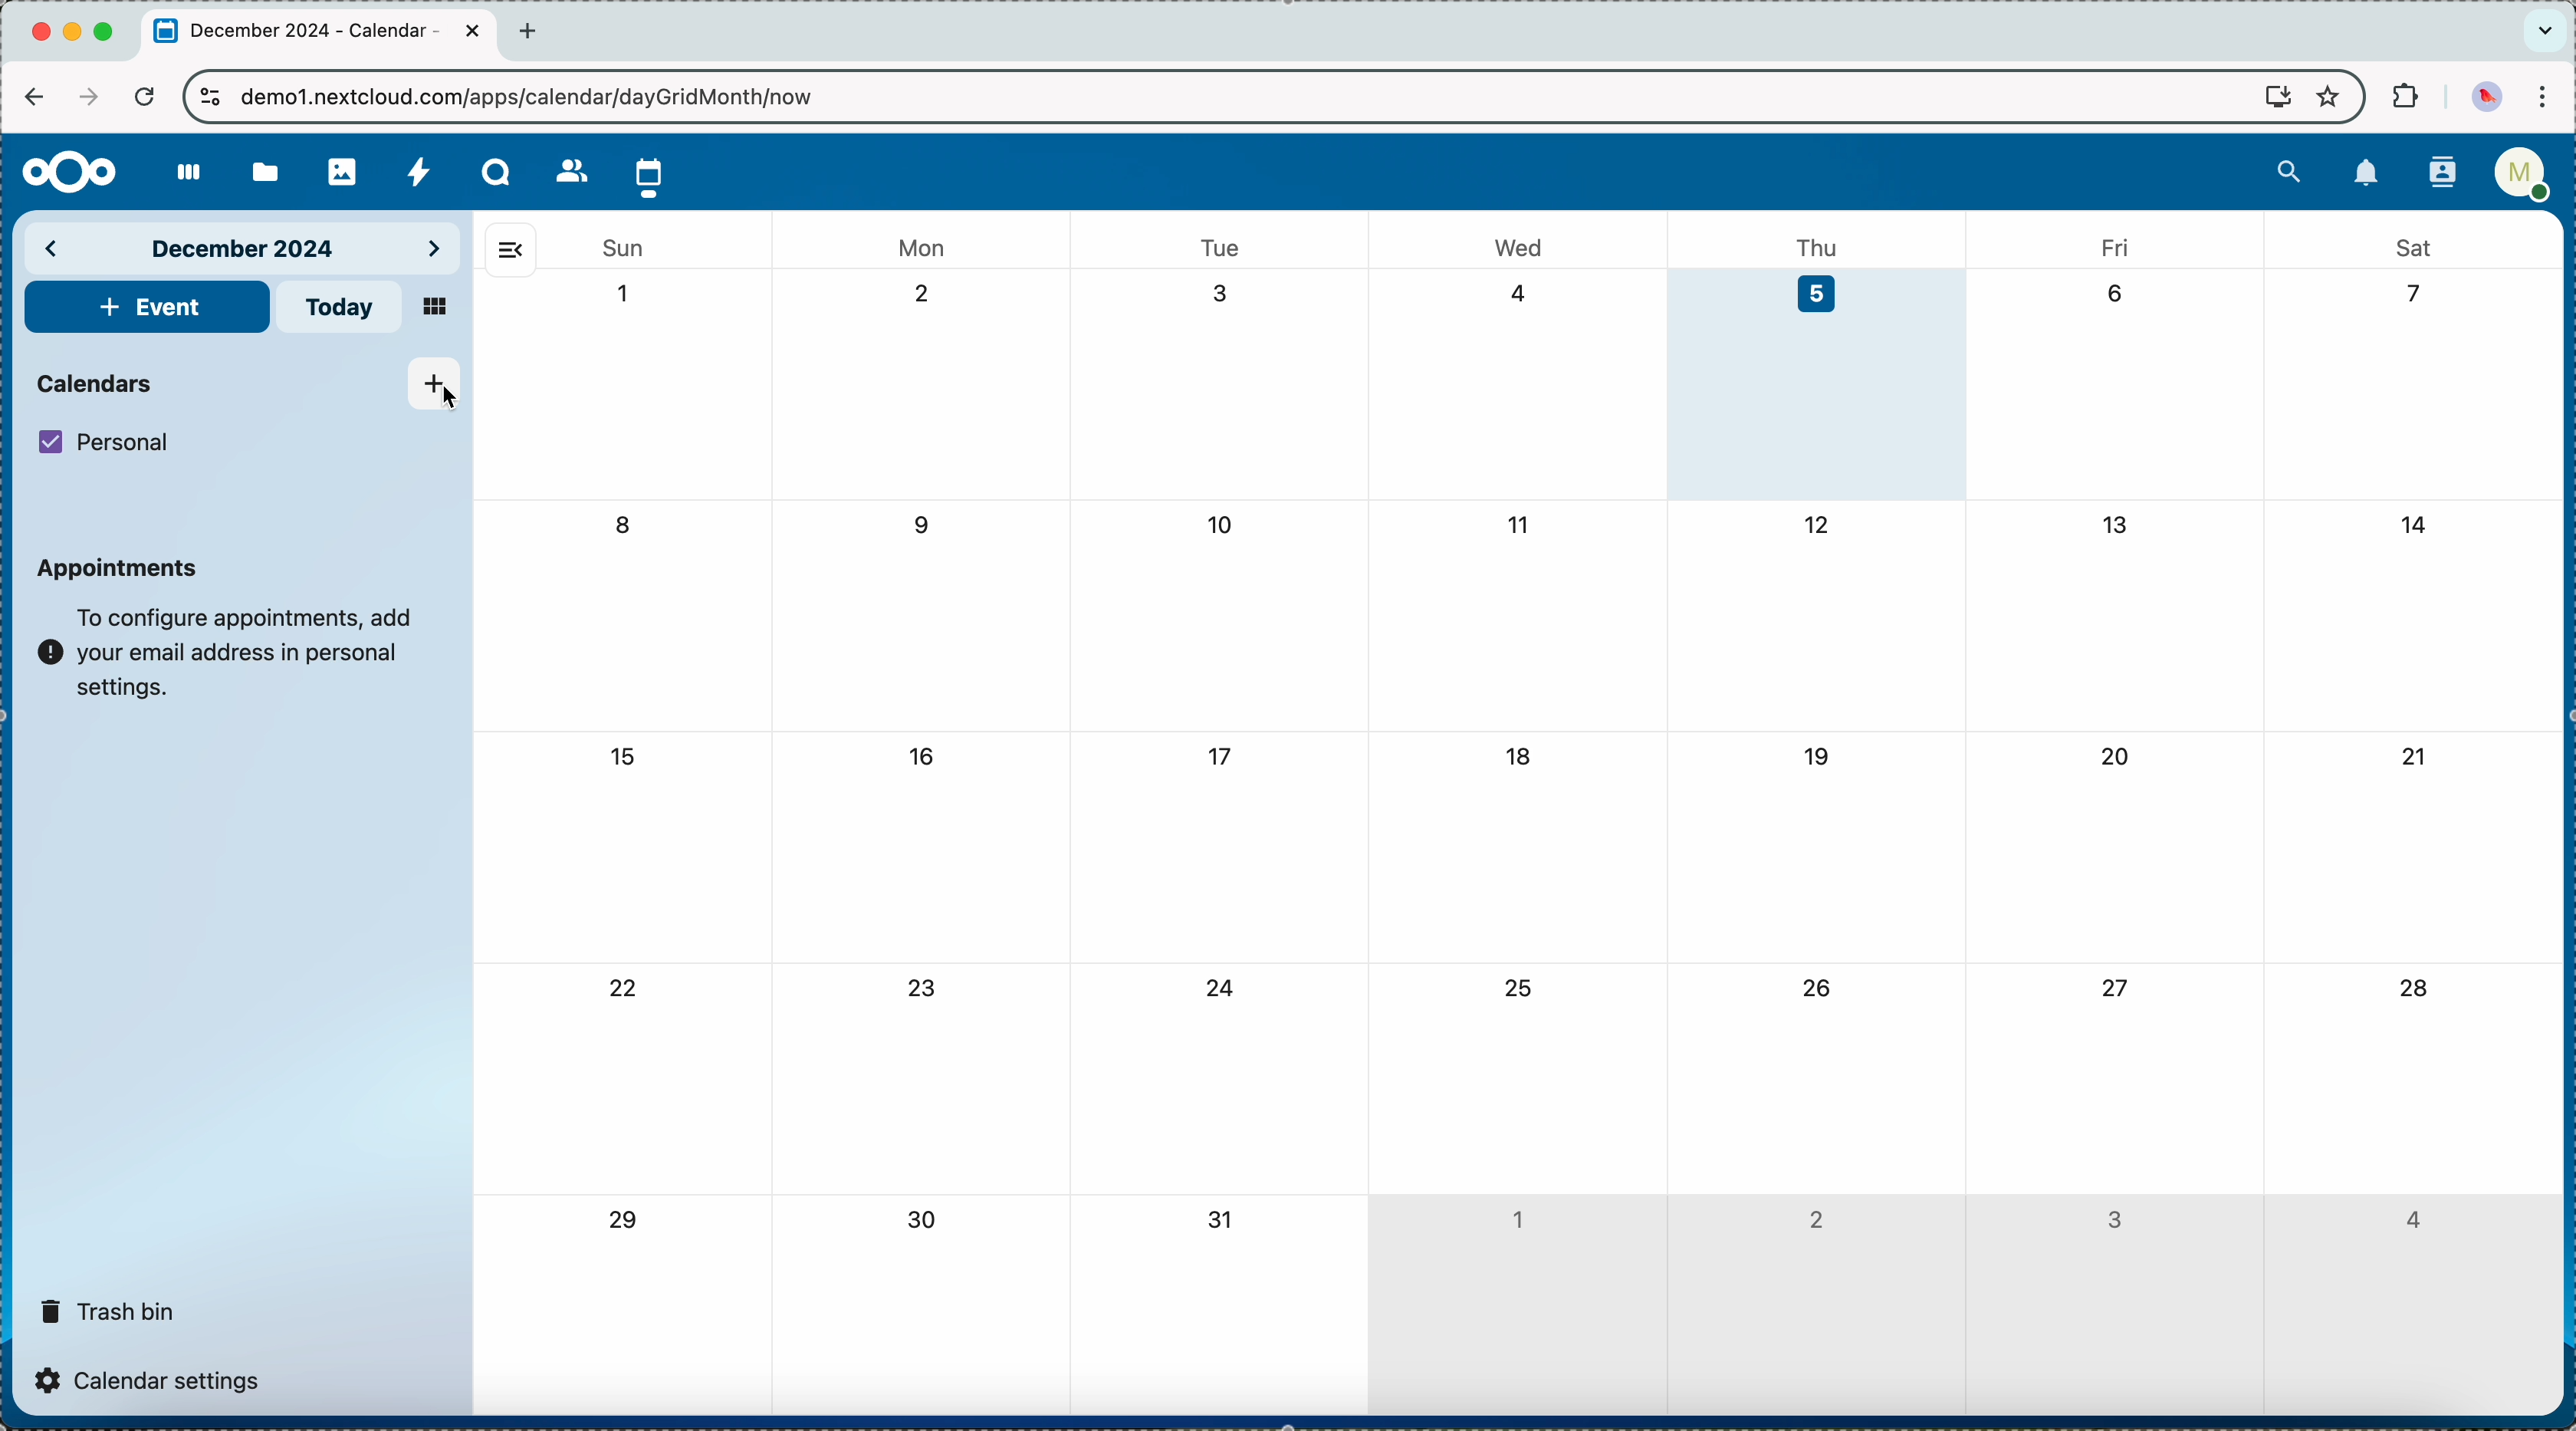 This screenshot has width=2576, height=1431. I want to click on trash bin, so click(109, 1304).